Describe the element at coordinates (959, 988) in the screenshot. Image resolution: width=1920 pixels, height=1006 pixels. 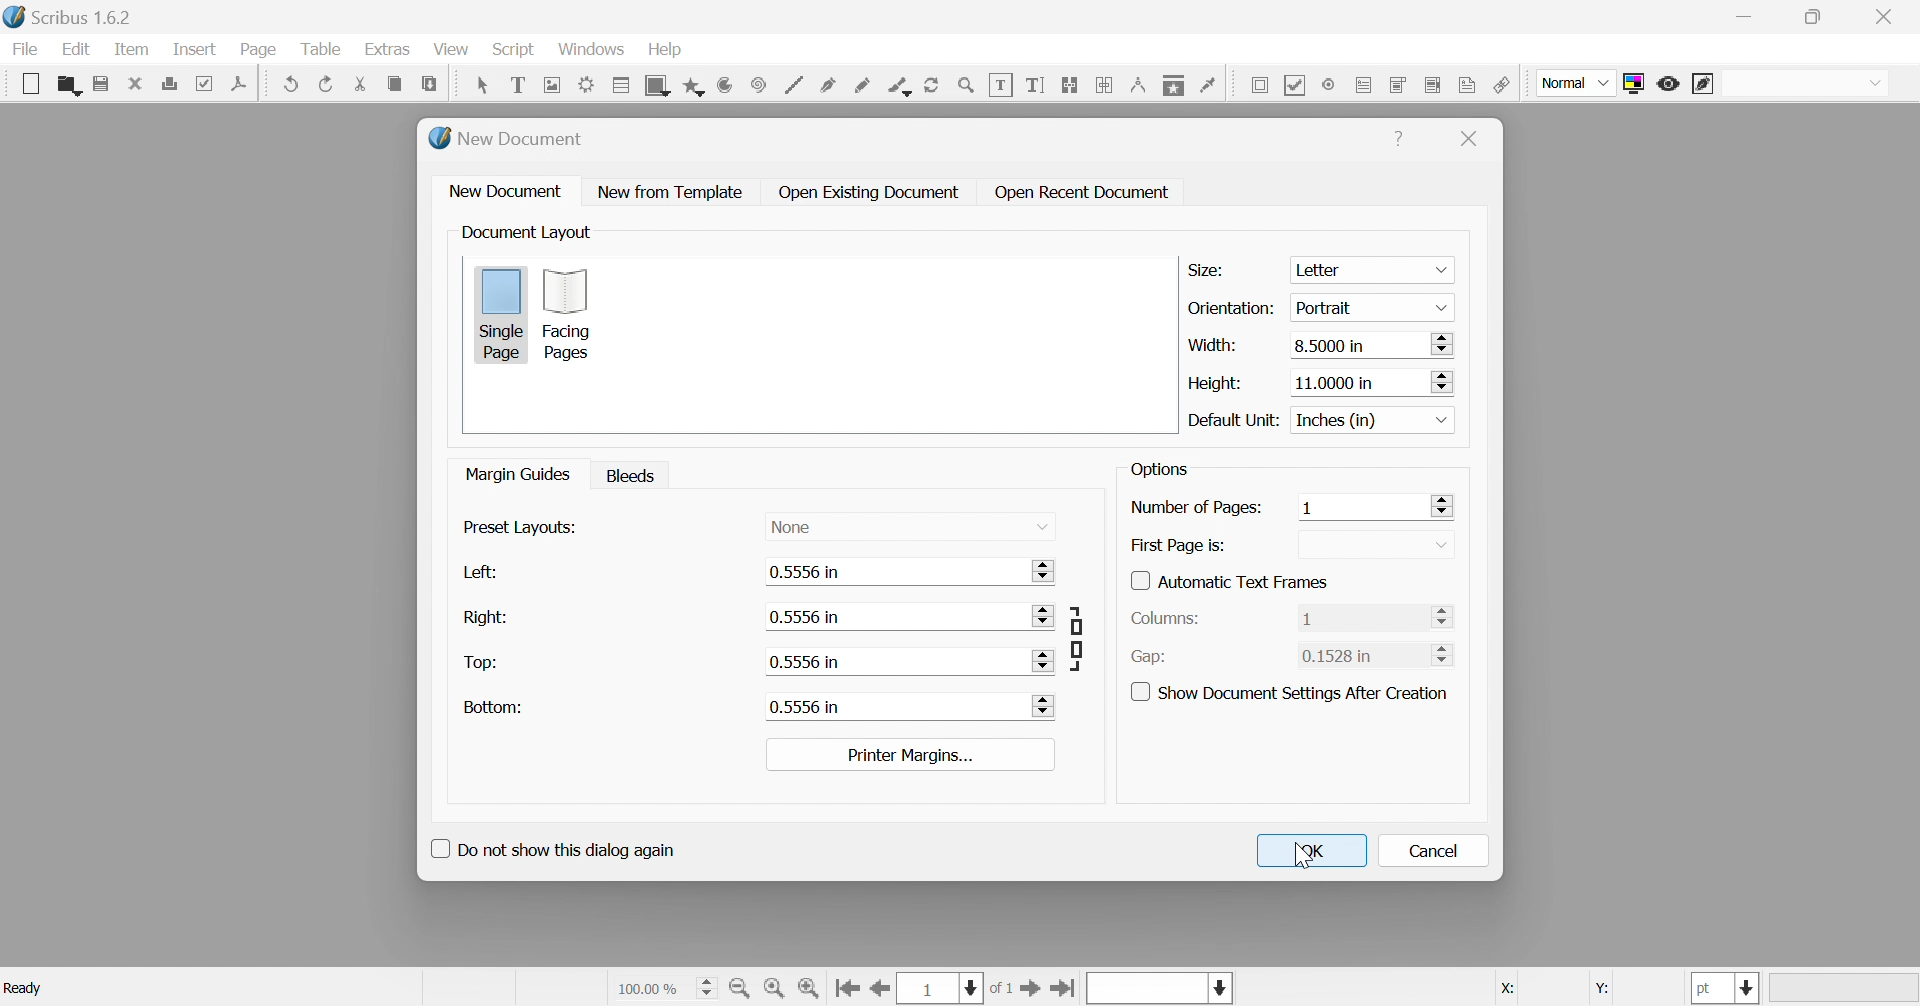
I see `select current page` at that location.